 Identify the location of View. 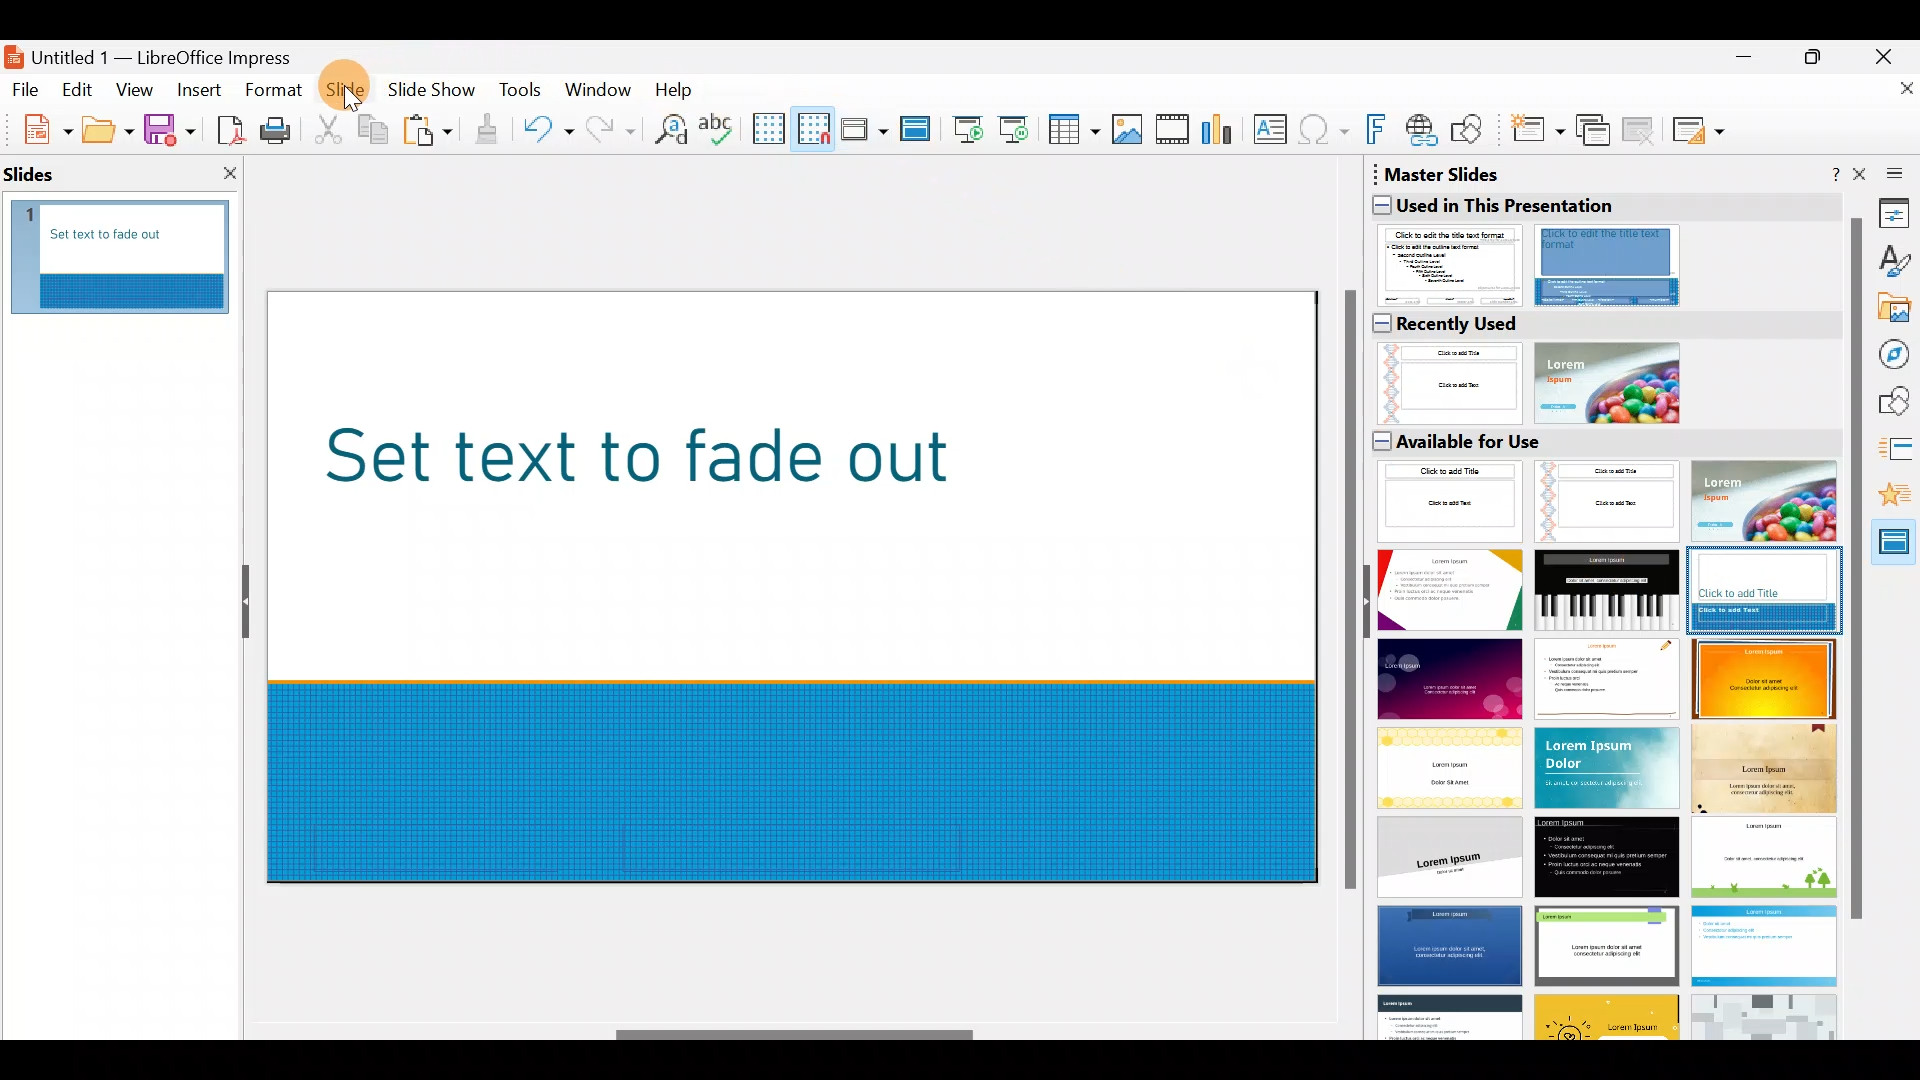
(136, 89).